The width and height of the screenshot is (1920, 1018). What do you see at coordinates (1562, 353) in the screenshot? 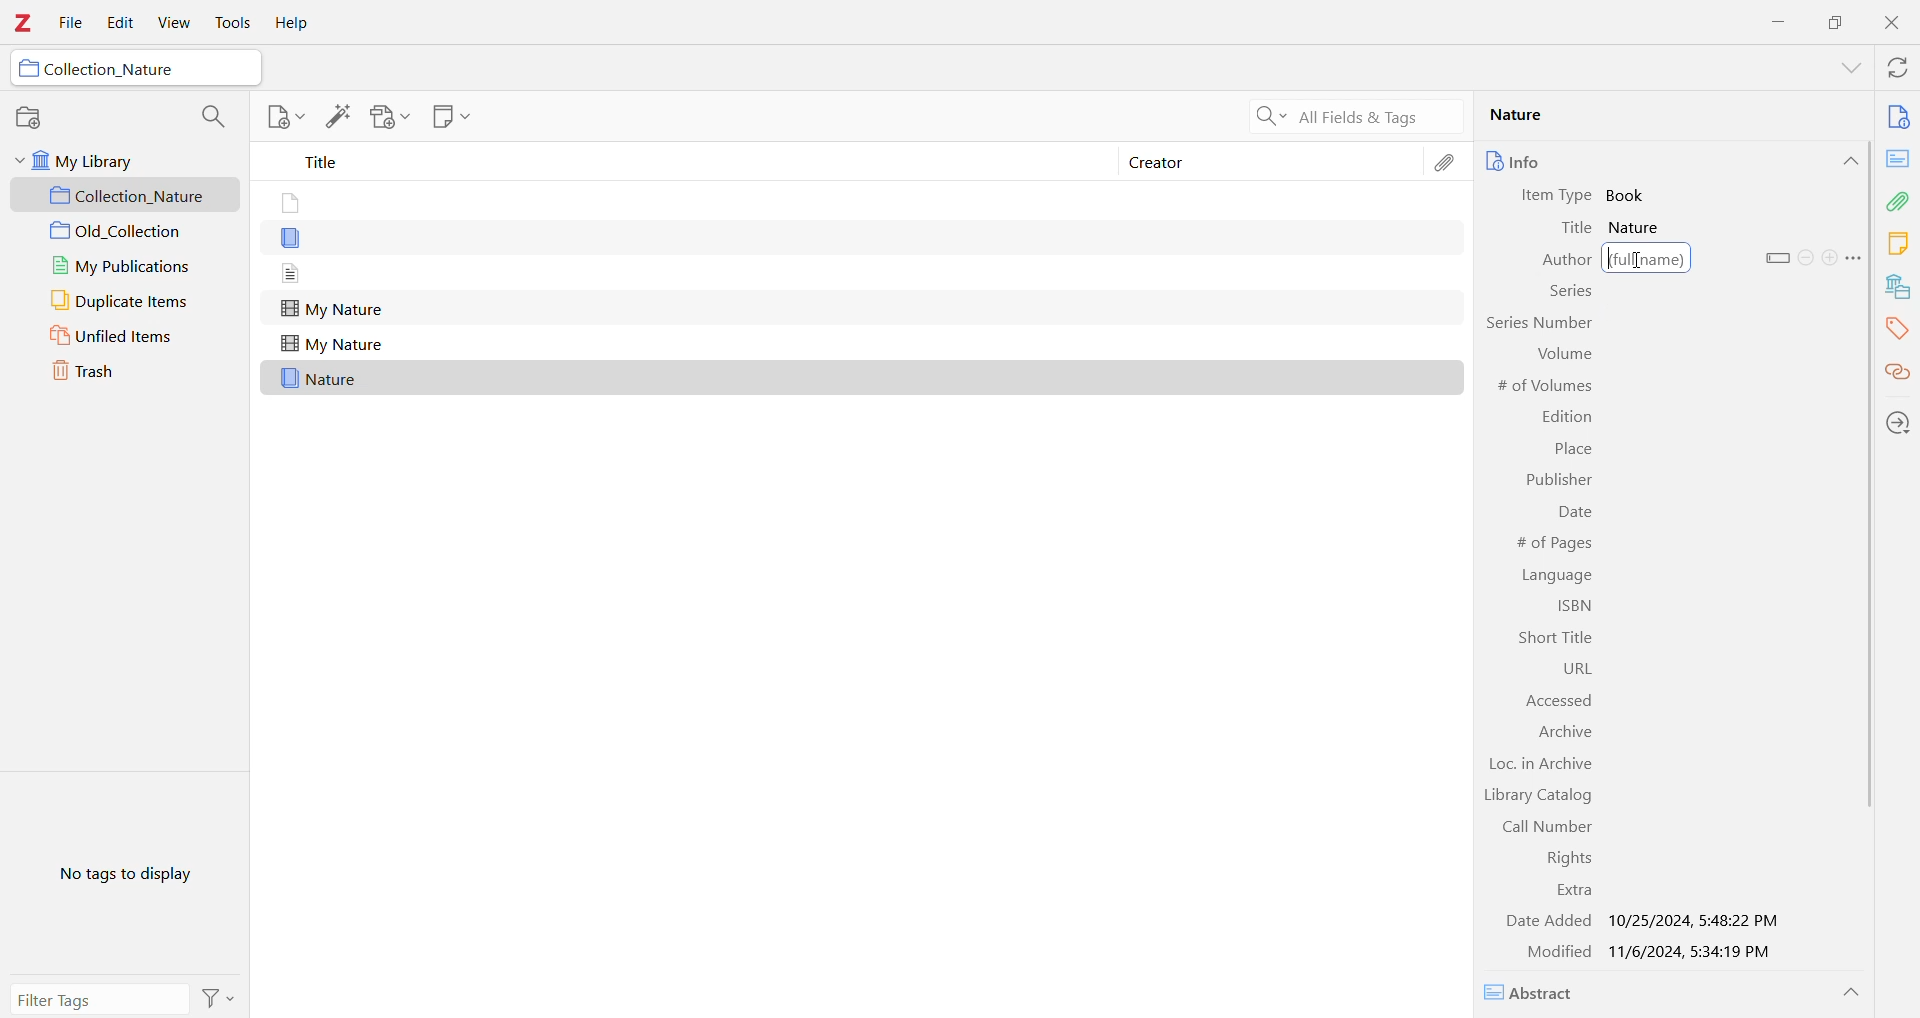
I see `Volume` at bounding box center [1562, 353].